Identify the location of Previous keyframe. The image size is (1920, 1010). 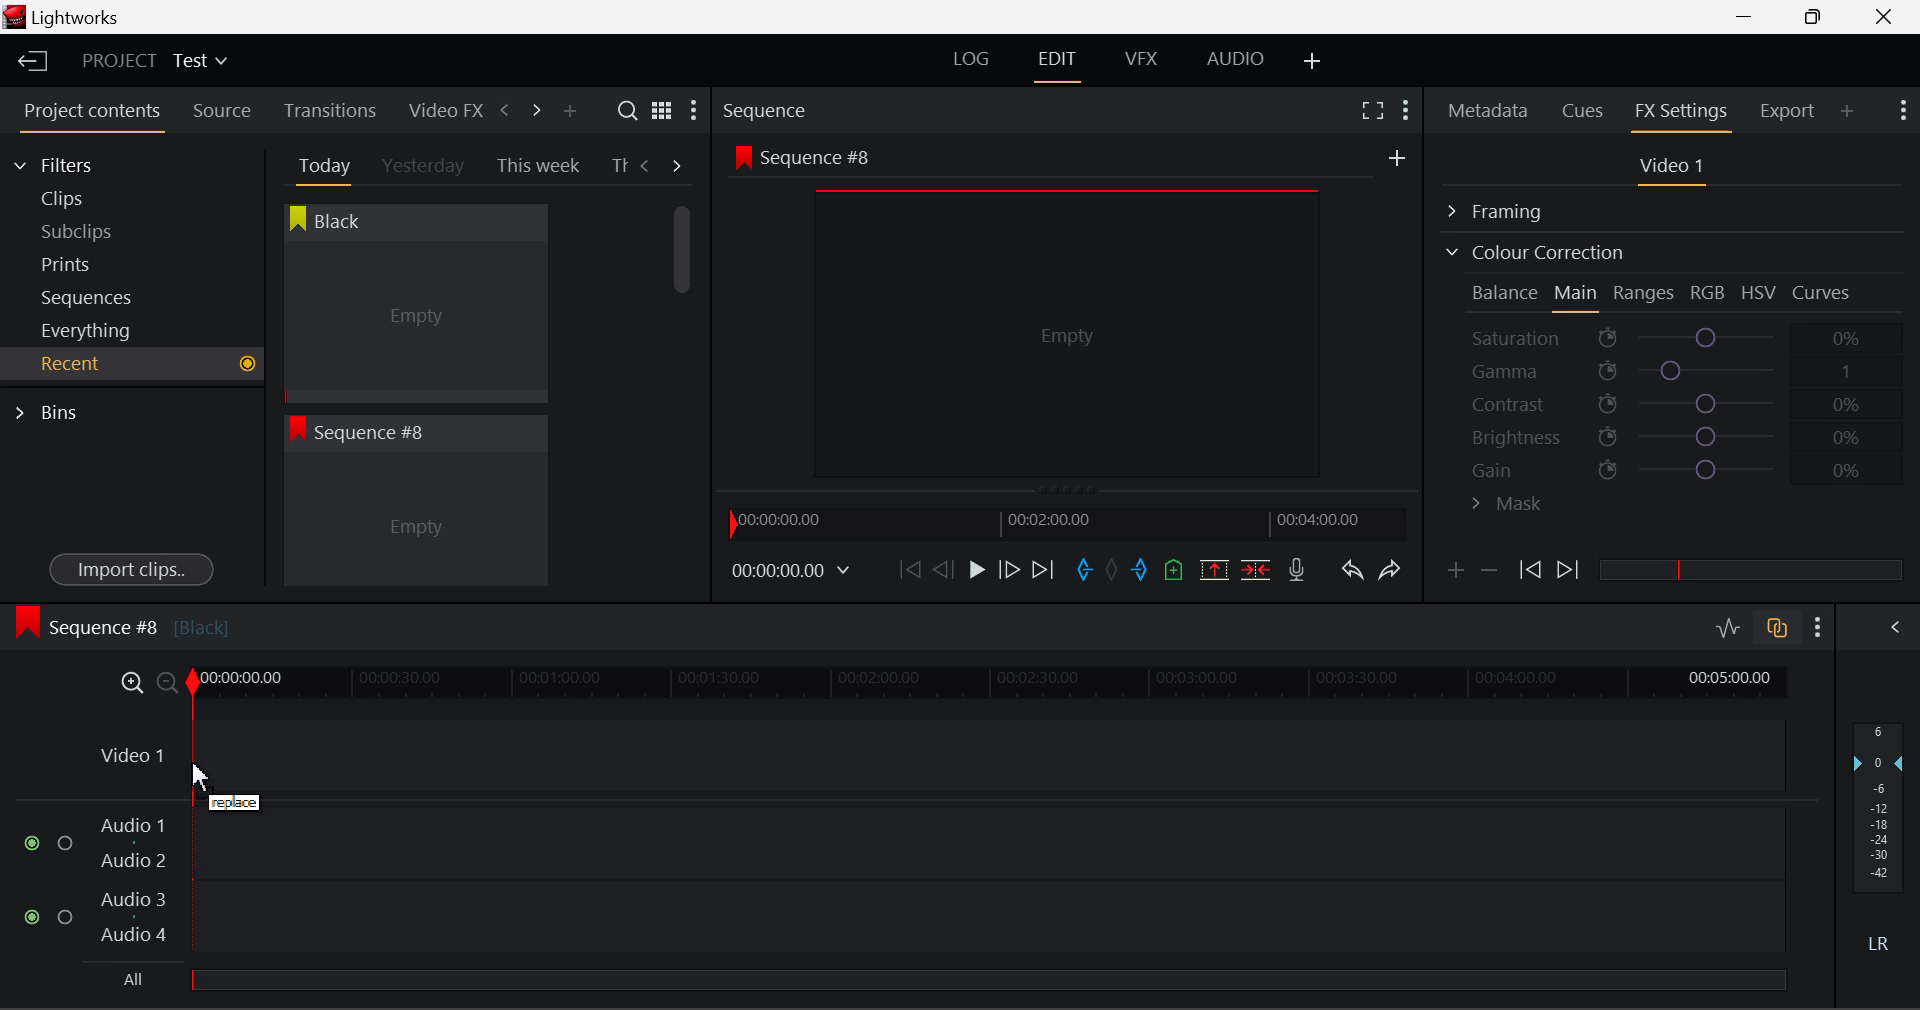
(1528, 571).